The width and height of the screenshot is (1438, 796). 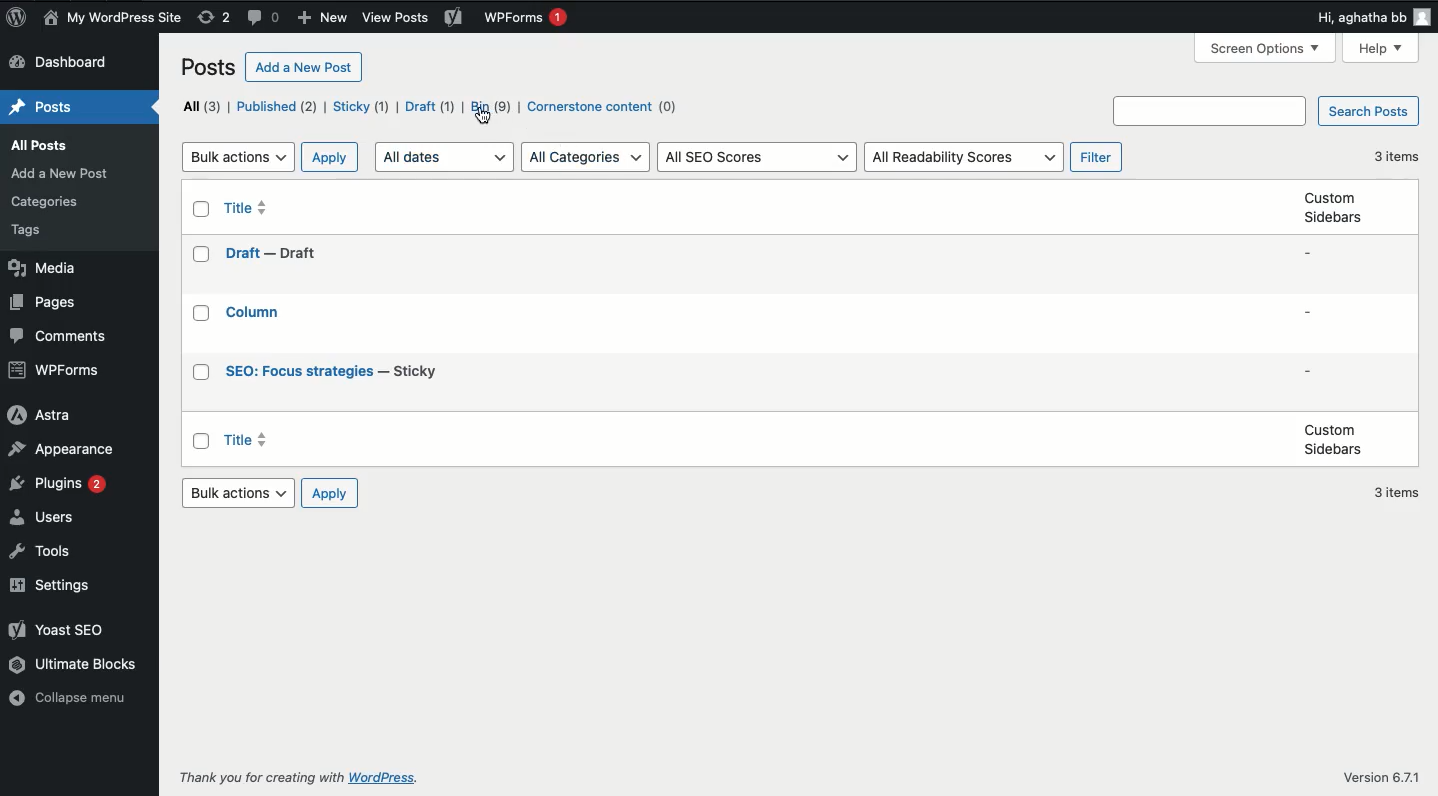 I want to click on Published, so click(x=275, y=107).